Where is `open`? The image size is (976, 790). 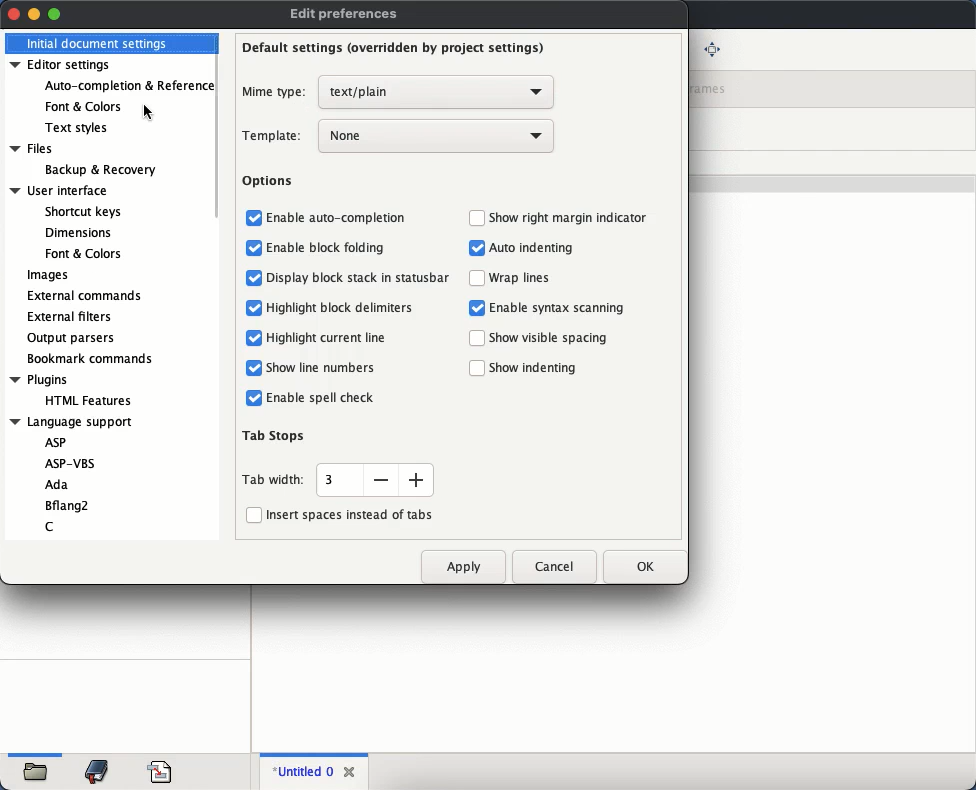 open is located at coordinates (37, 774).